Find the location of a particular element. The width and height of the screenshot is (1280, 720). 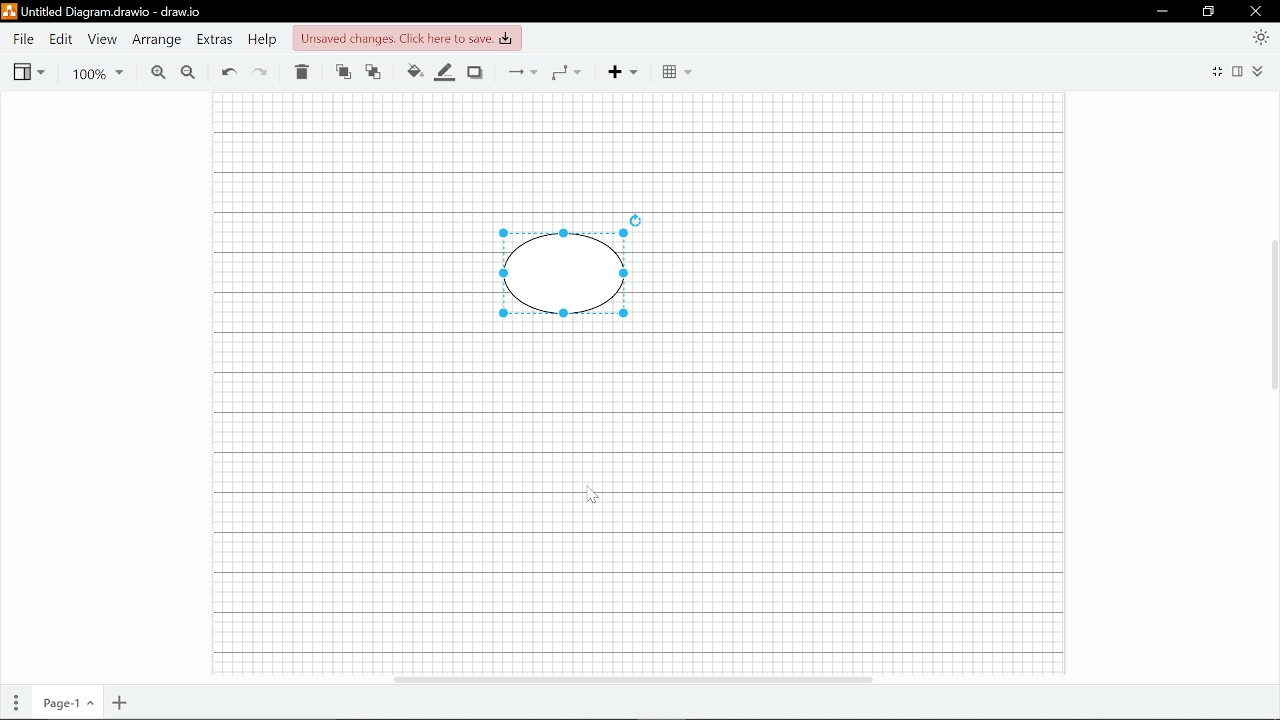

Help is located at coordinates (265, 41).